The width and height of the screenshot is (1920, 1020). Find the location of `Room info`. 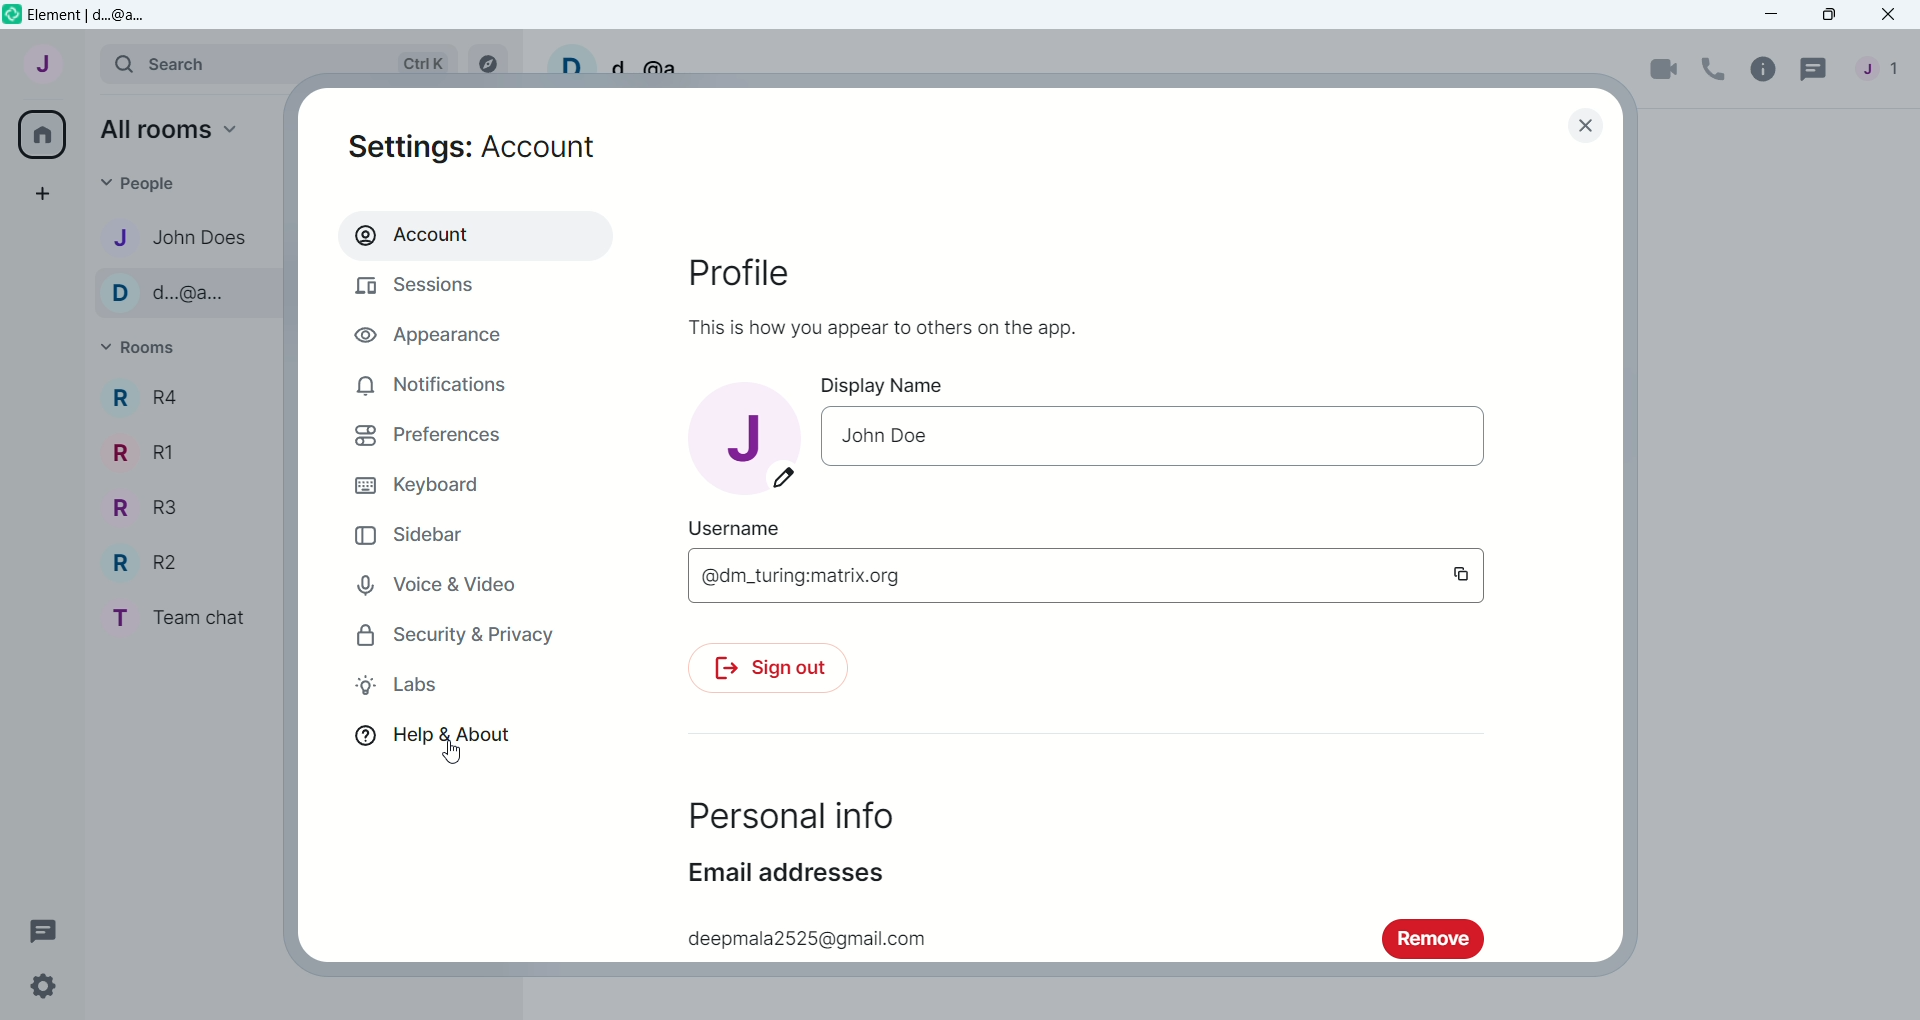

Room info is located at coordinates (1766, 68).